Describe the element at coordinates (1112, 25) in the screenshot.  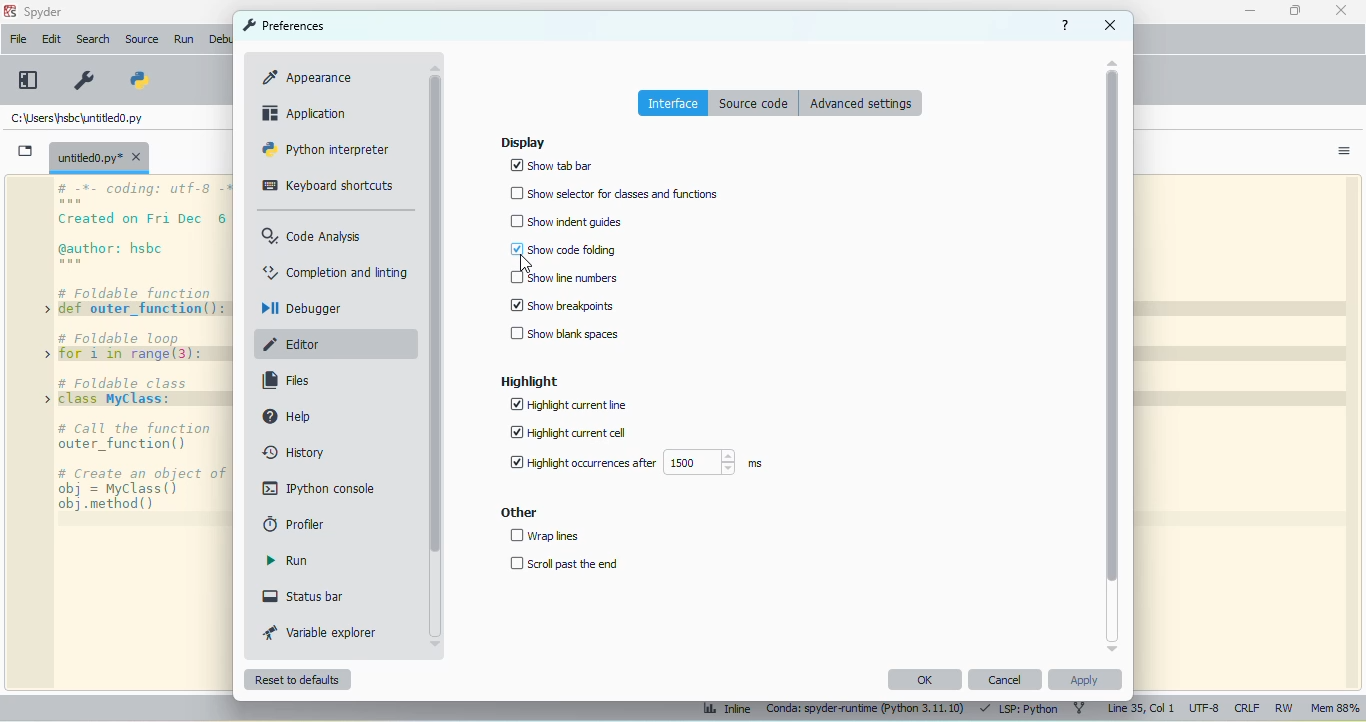
I see `close` at that location.